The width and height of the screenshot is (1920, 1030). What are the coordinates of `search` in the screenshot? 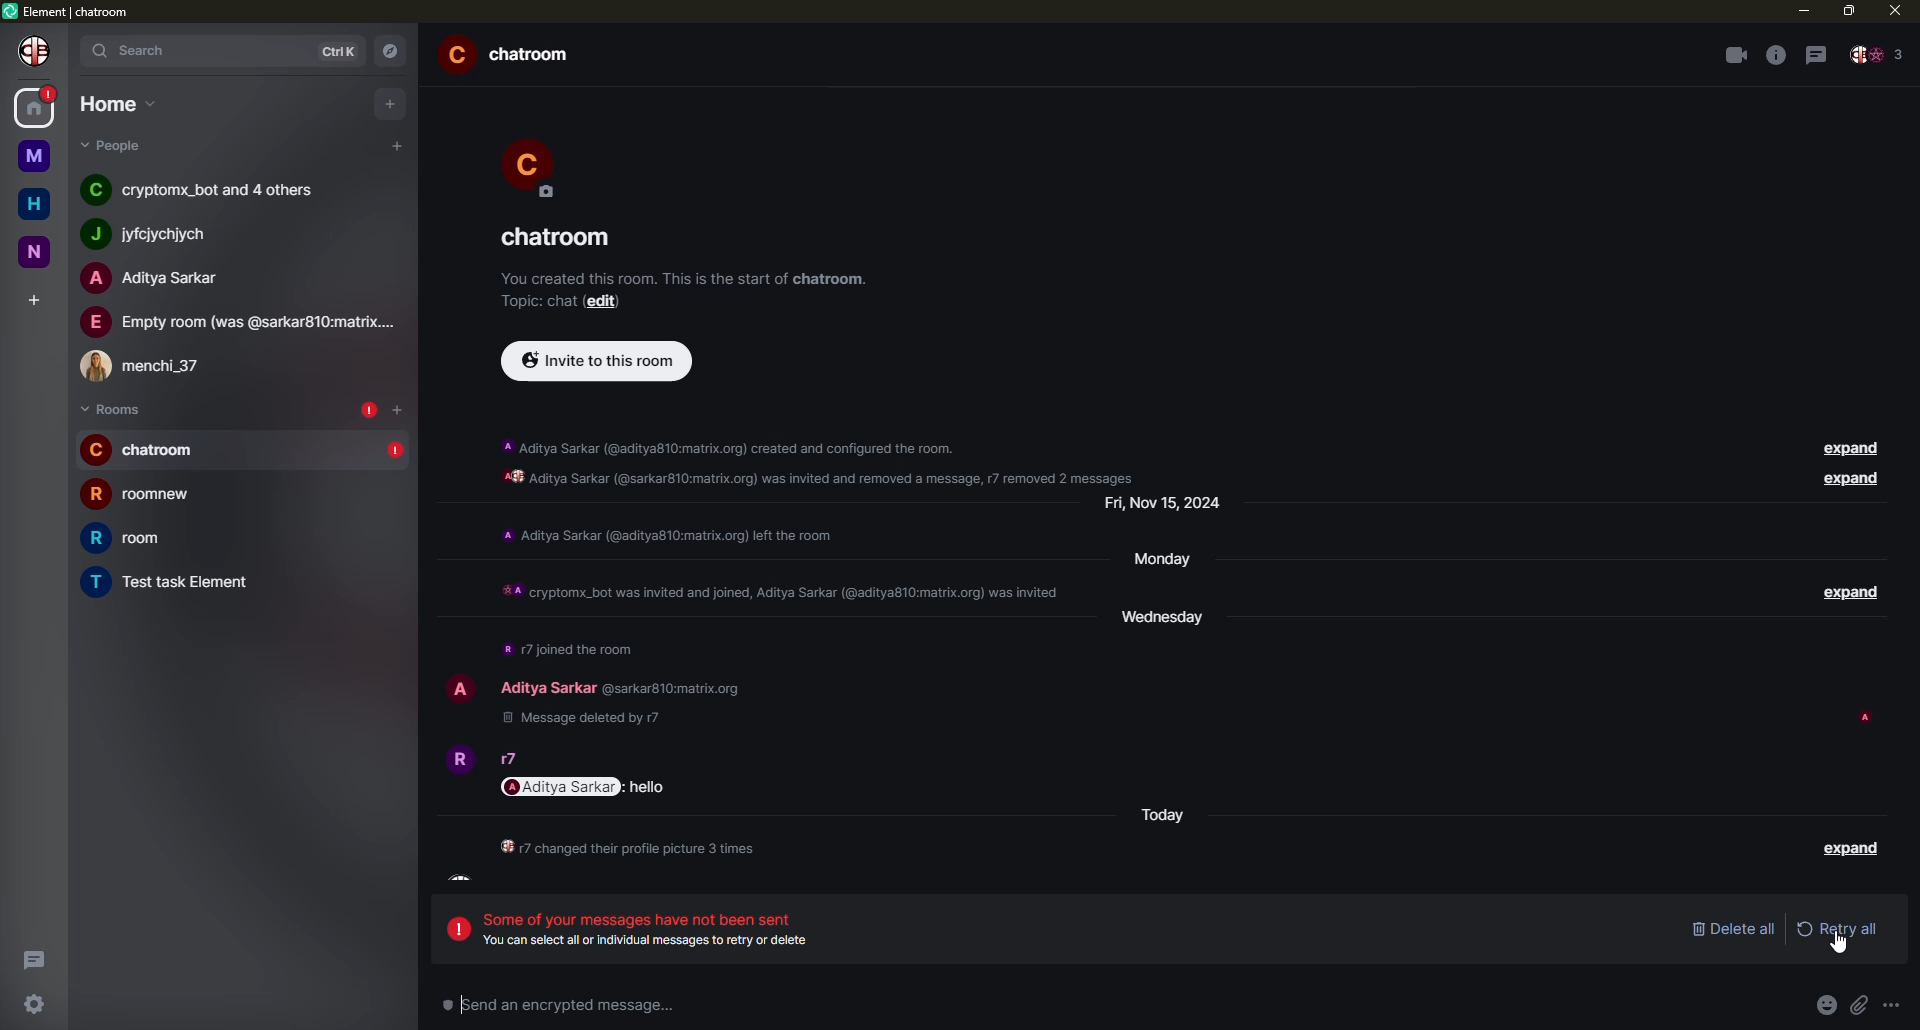 It's located at (145, 50).